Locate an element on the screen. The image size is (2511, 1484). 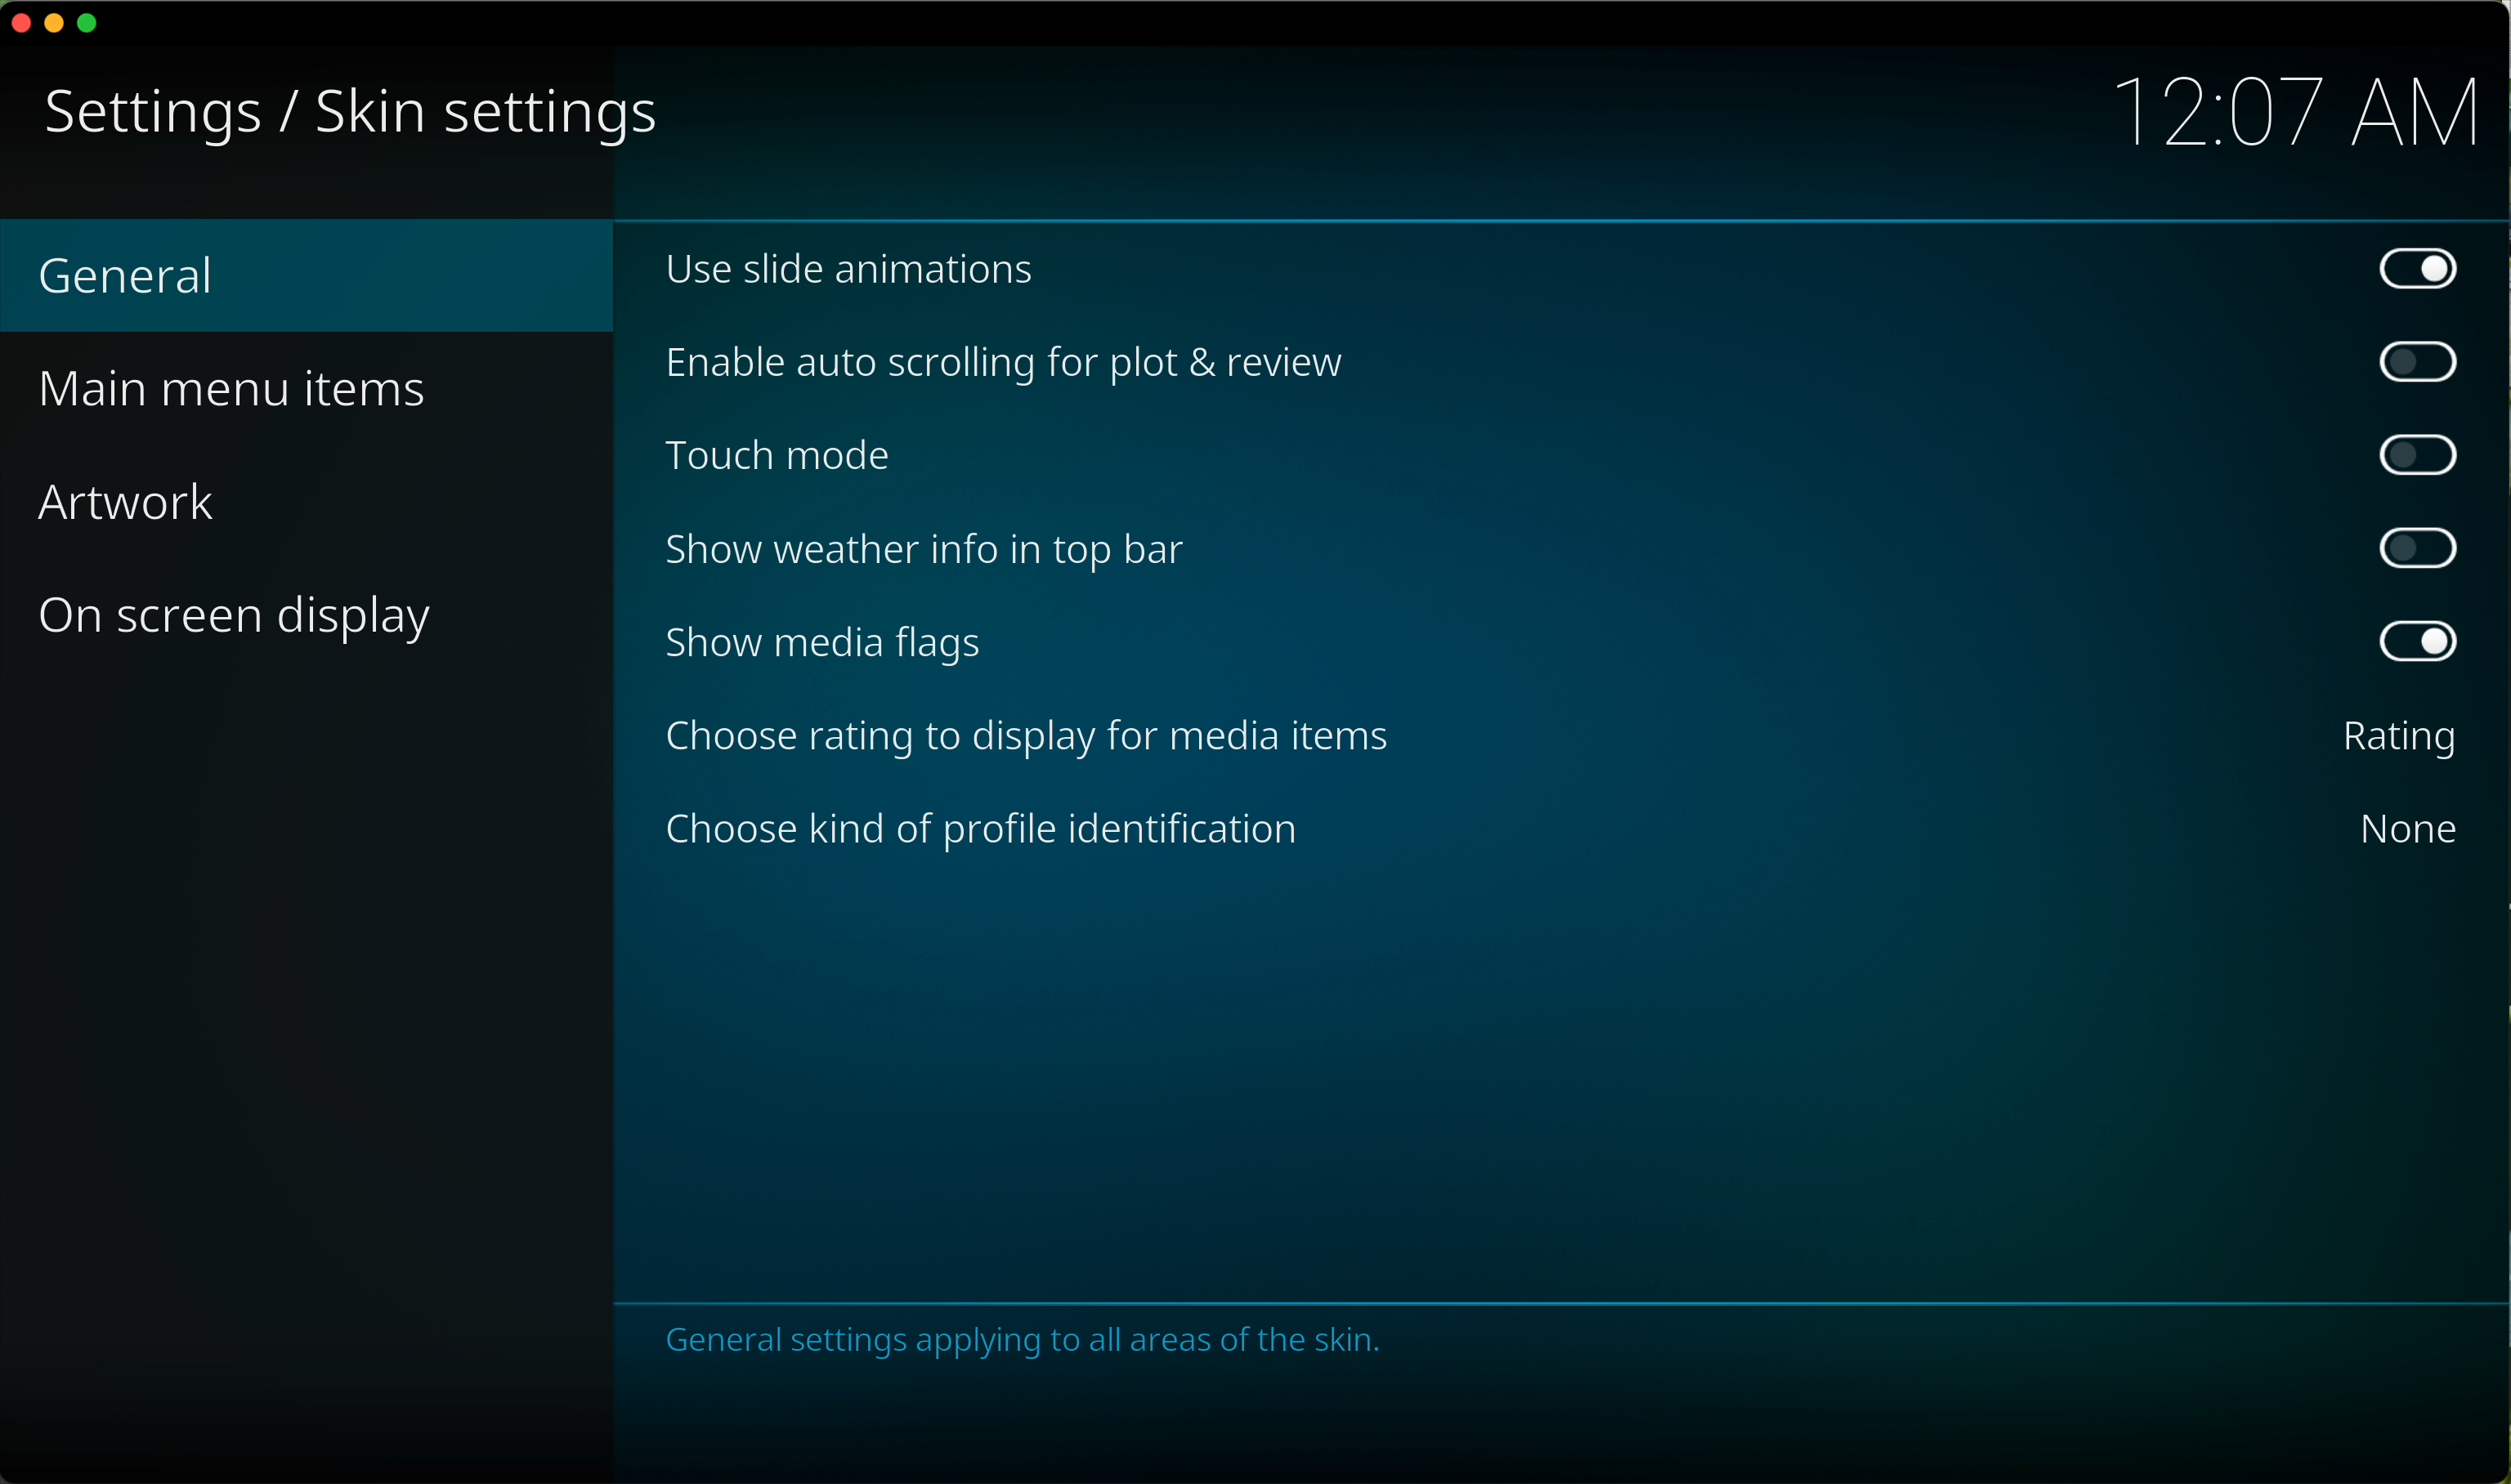
12:07 AM is located at coordinates (2294, 112).